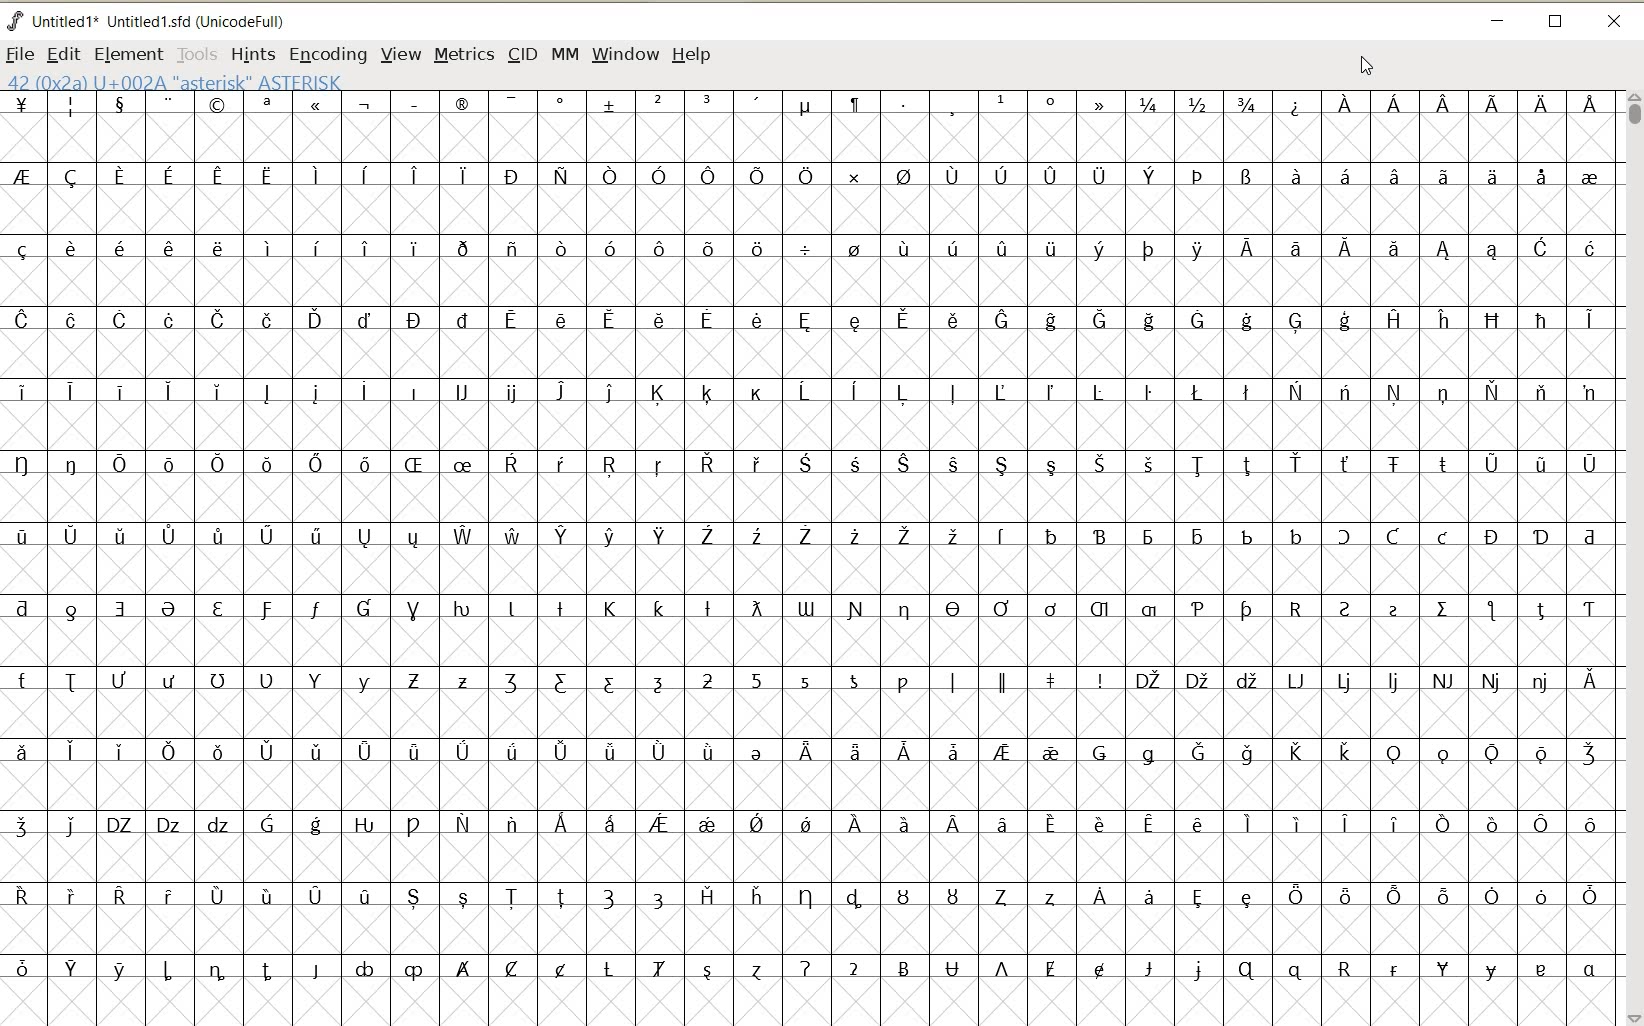  What do you see at coordinates (20, 53) in the screenshot?
I see `FILE` at bounding box center [20, 53].